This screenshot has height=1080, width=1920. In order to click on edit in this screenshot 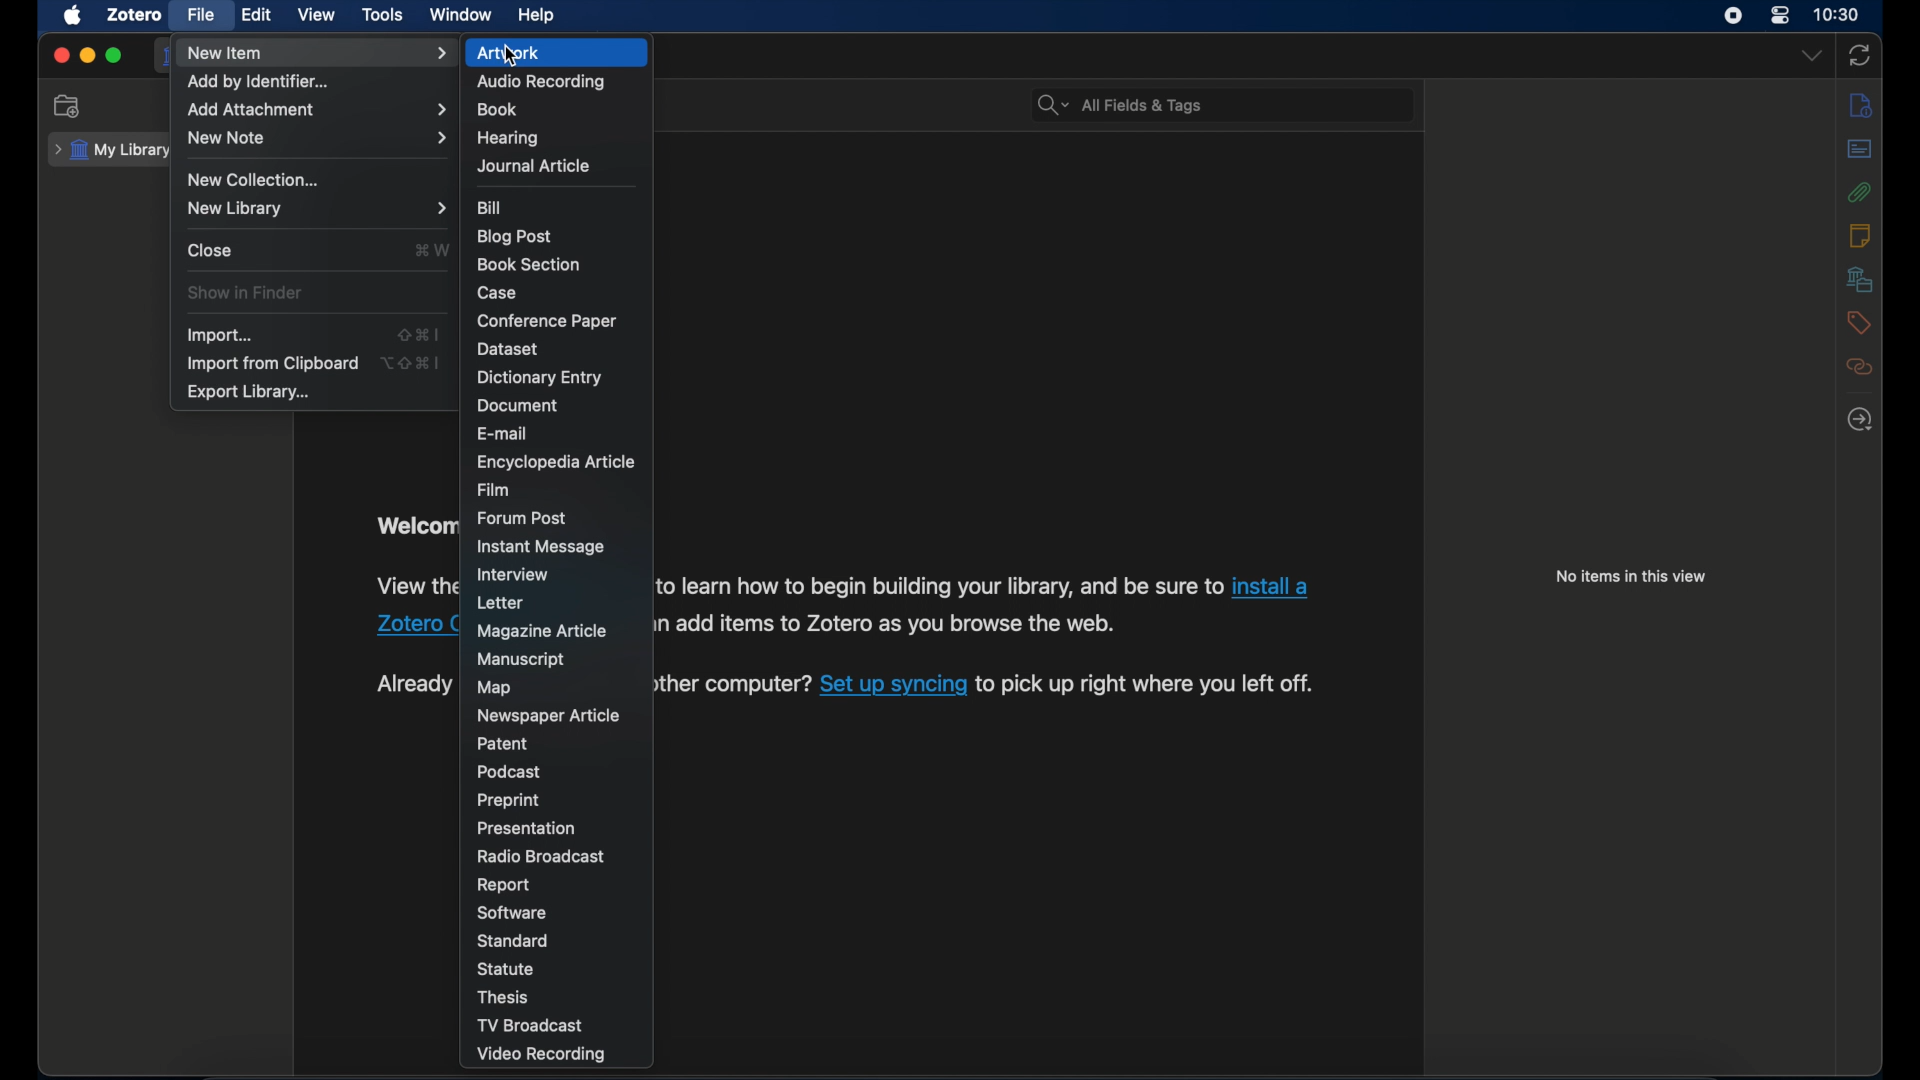, I will do `click(259, 14)`.